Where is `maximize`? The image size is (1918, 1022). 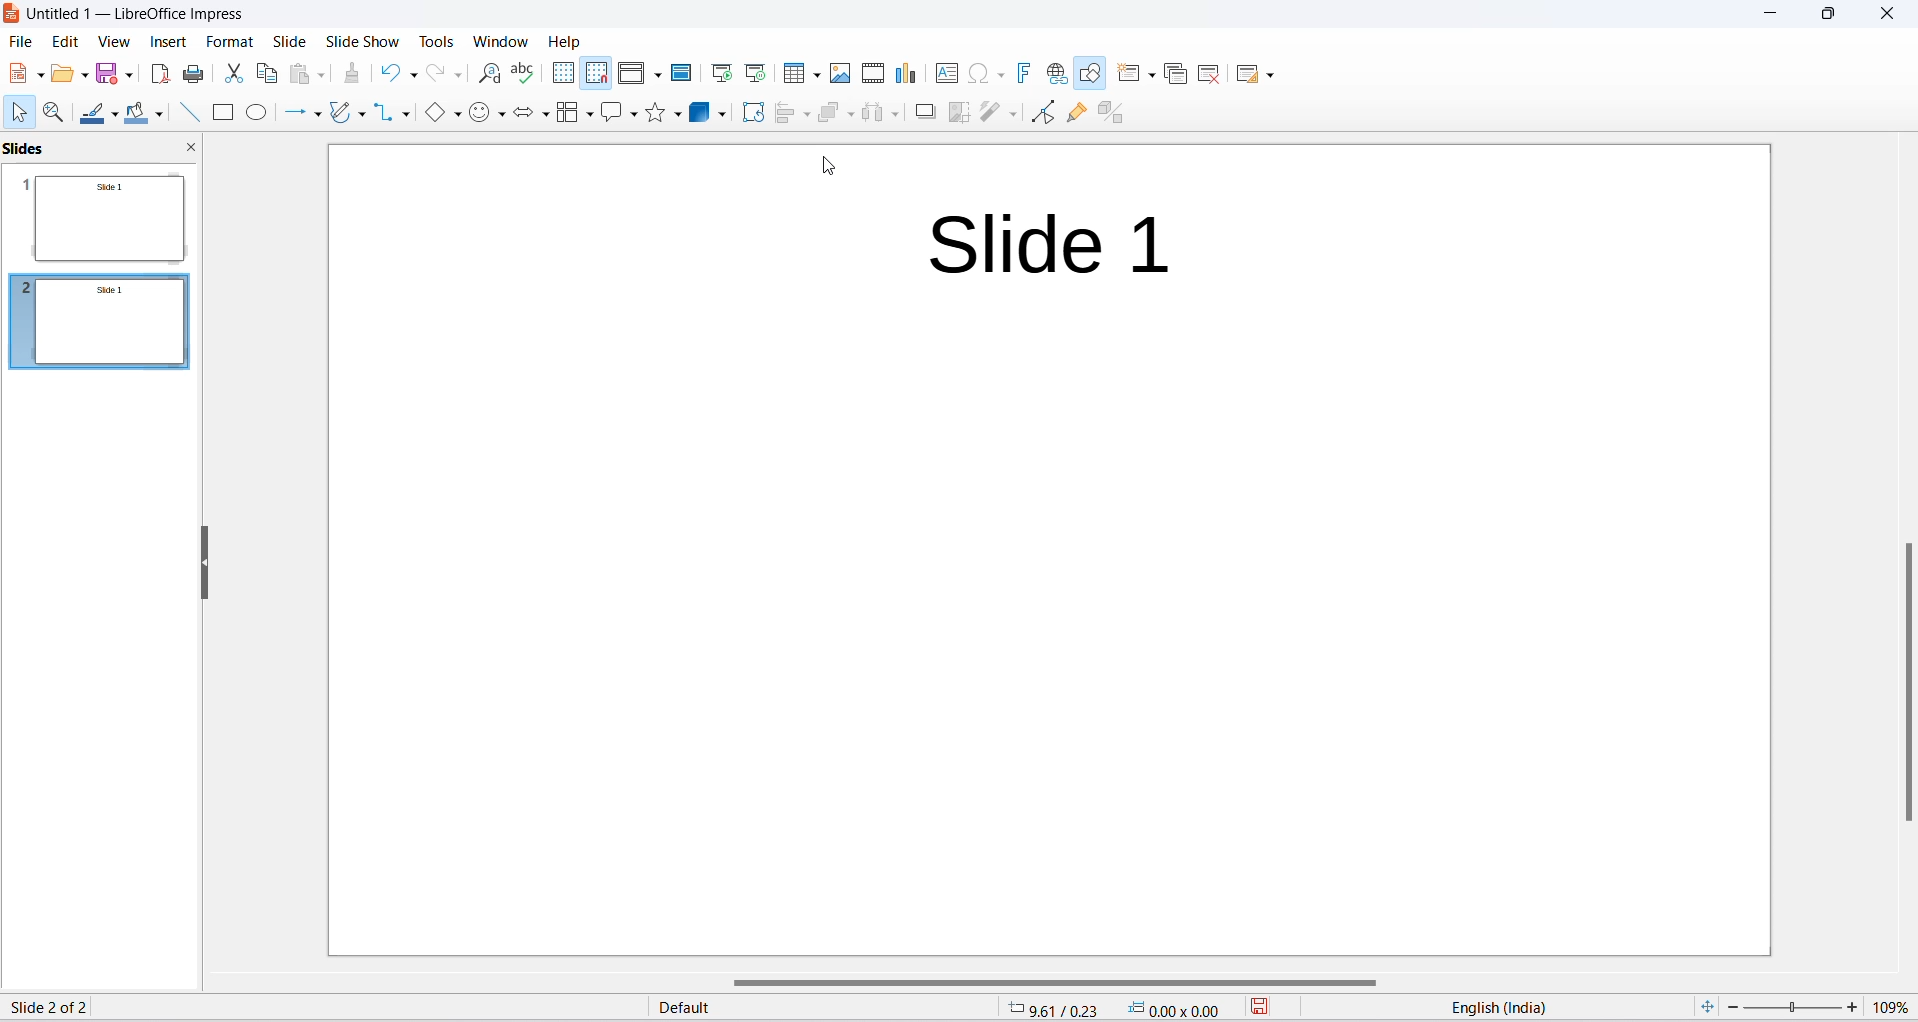 maximize is located at coordinates (1828, 14).